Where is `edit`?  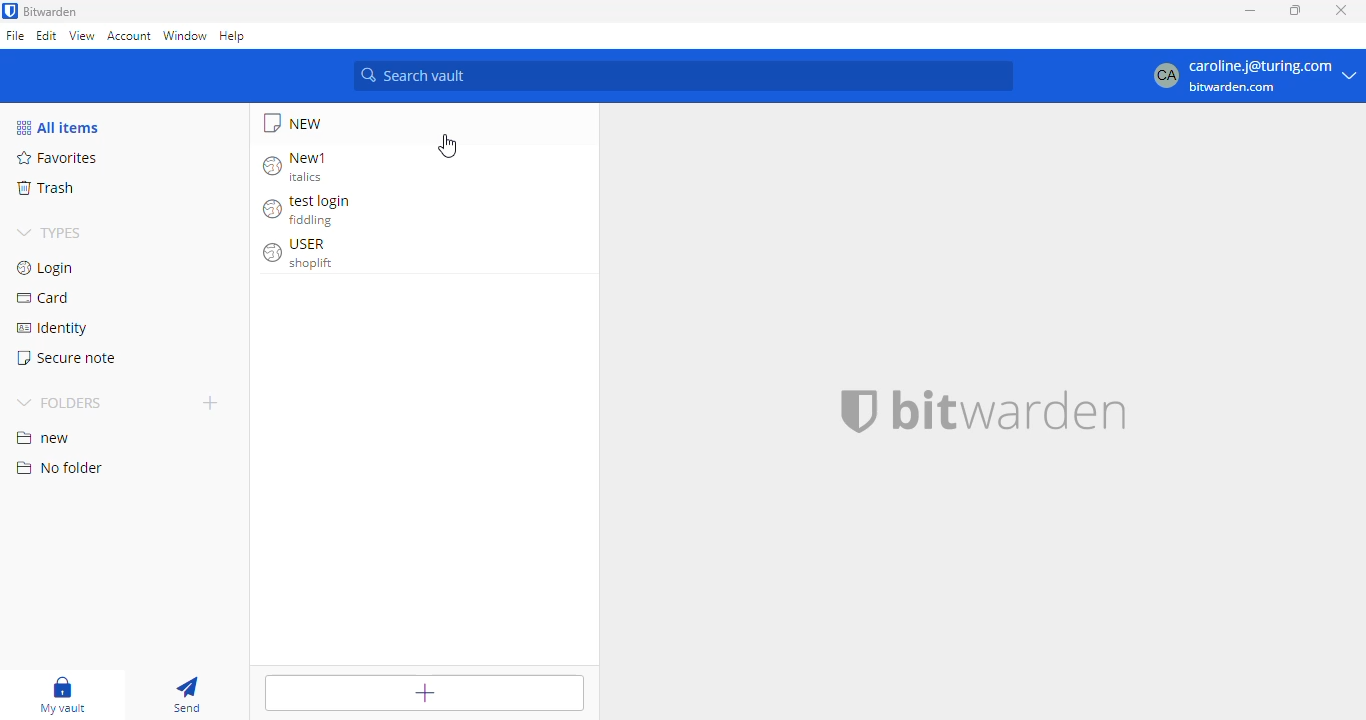 edit is located at coordinates (46, 35).